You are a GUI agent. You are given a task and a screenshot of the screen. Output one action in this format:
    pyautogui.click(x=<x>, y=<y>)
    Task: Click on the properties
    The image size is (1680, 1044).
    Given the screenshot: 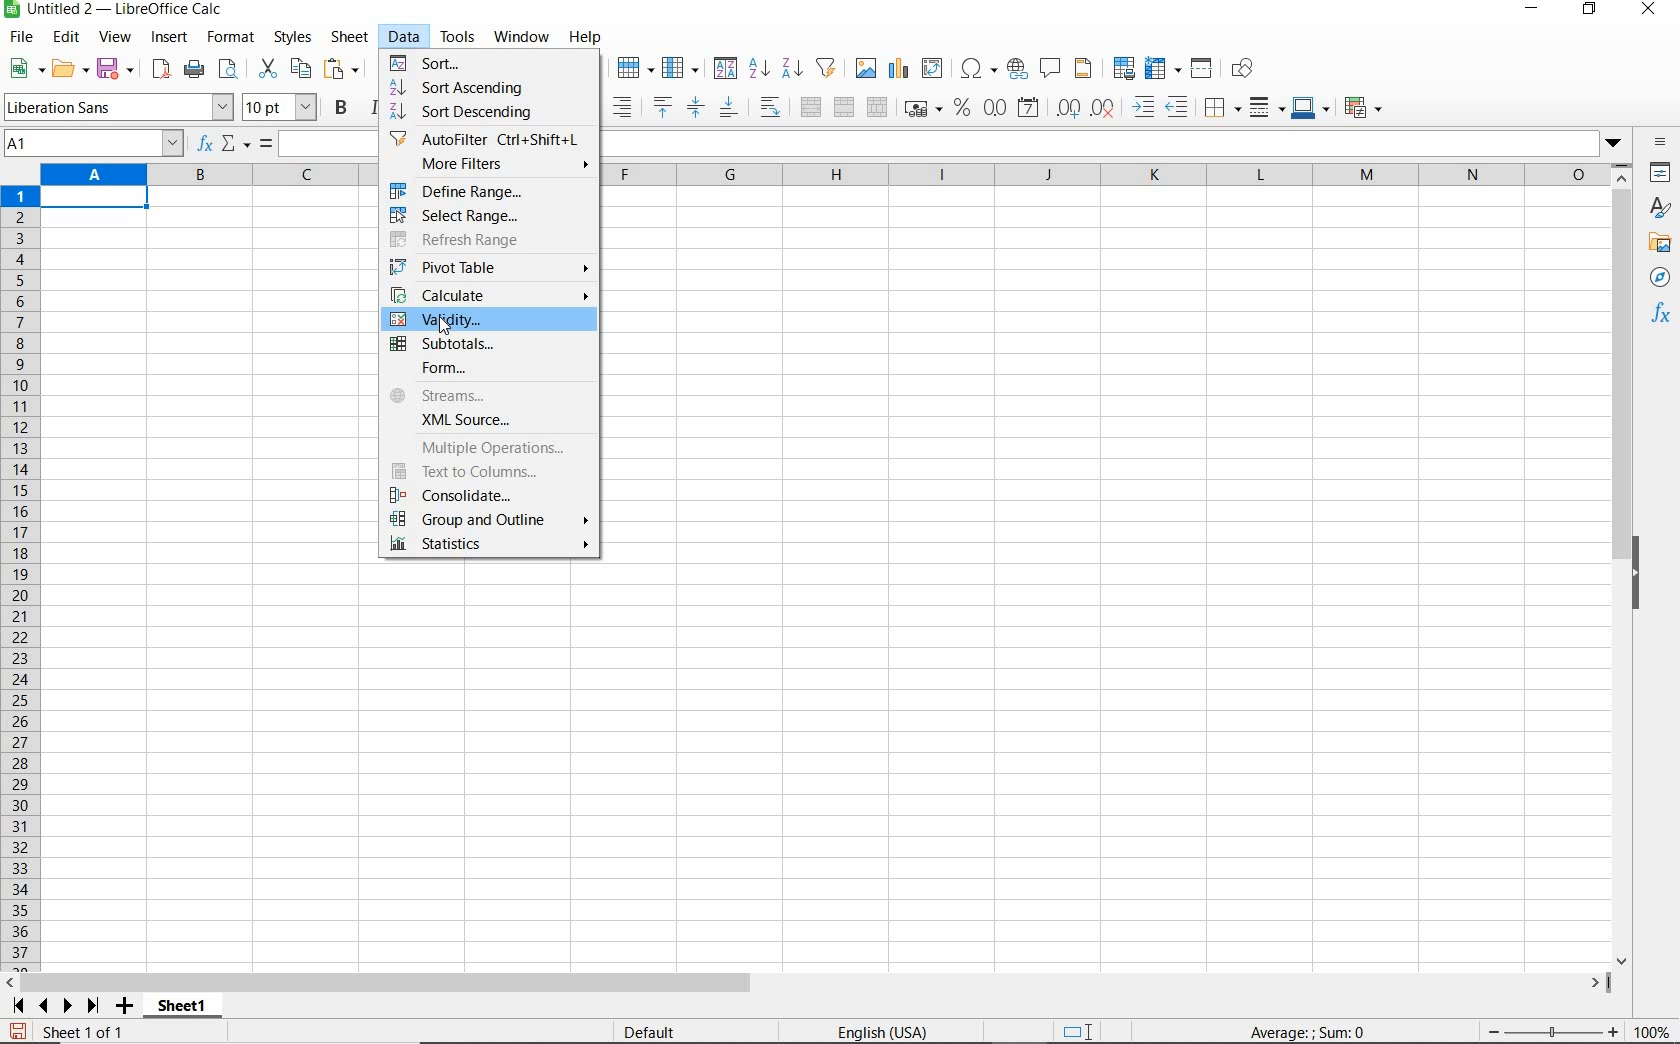 What is the action you would take?
    pyautogui.click(x=1662, y=175)
    